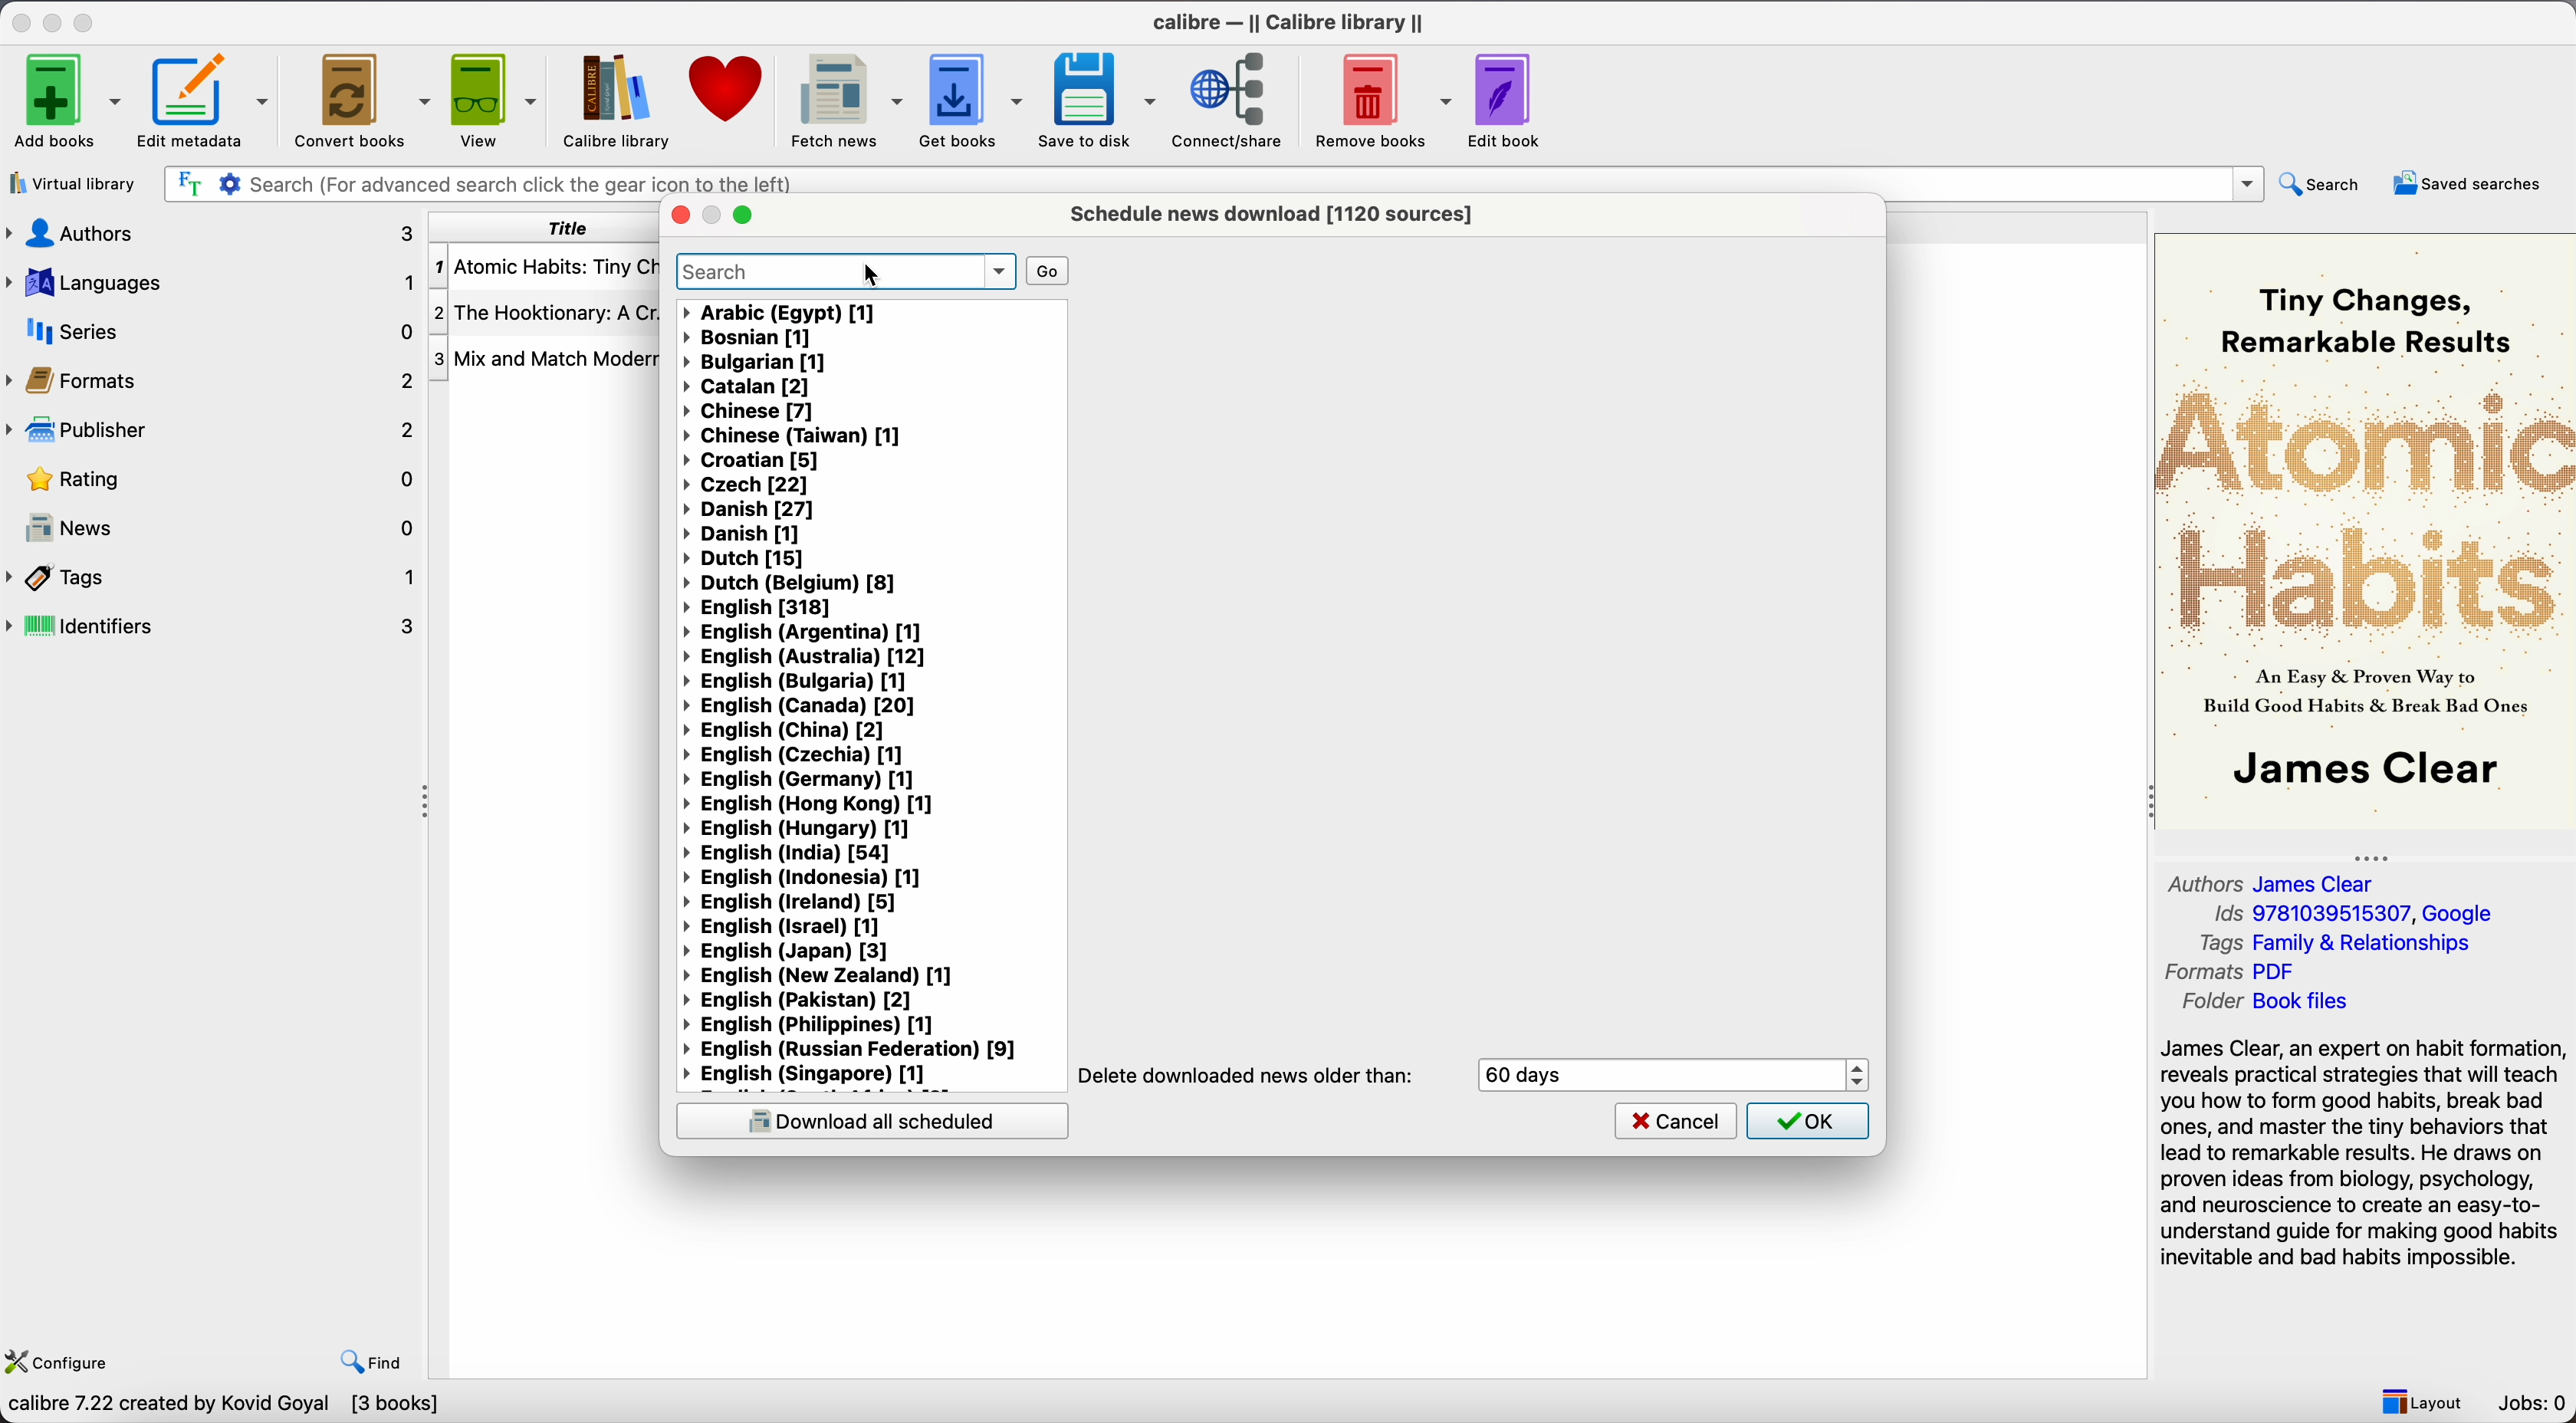  Describe the element at coordinates (777, 313) in the screenshot. I see `Arabic (Egypt) [1]` at that location.